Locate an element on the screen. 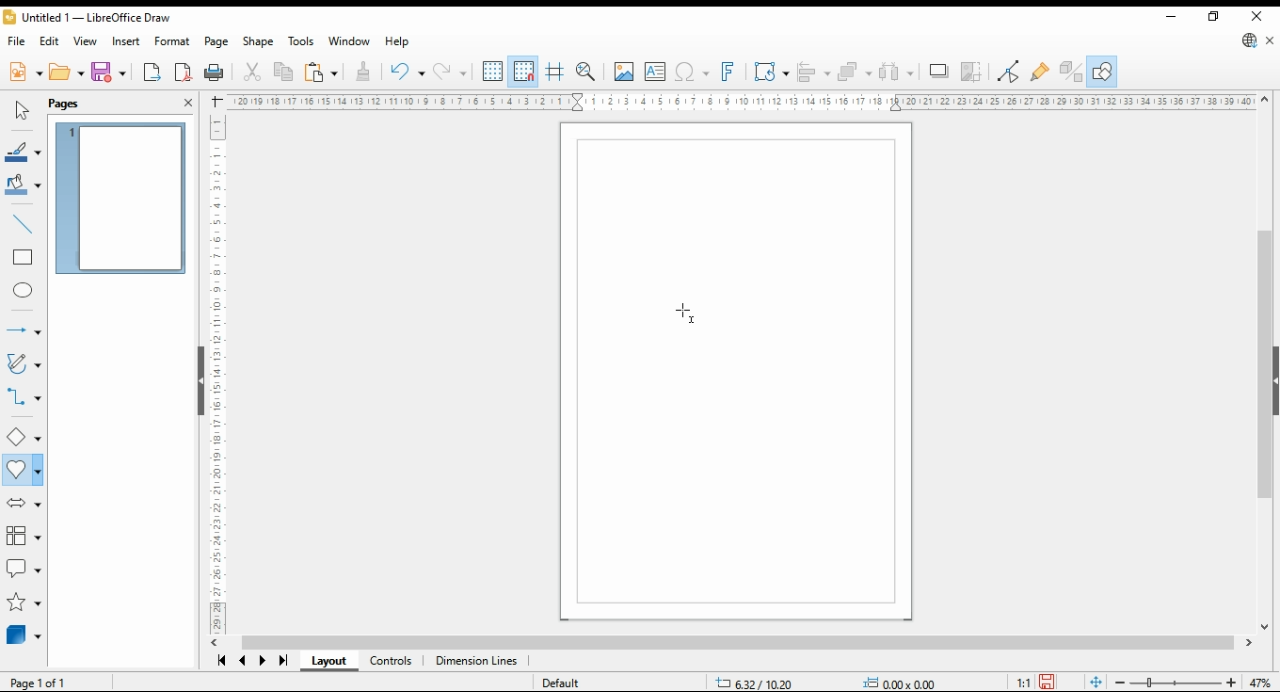  save 1"1 is located at coordinates (1032, 677).